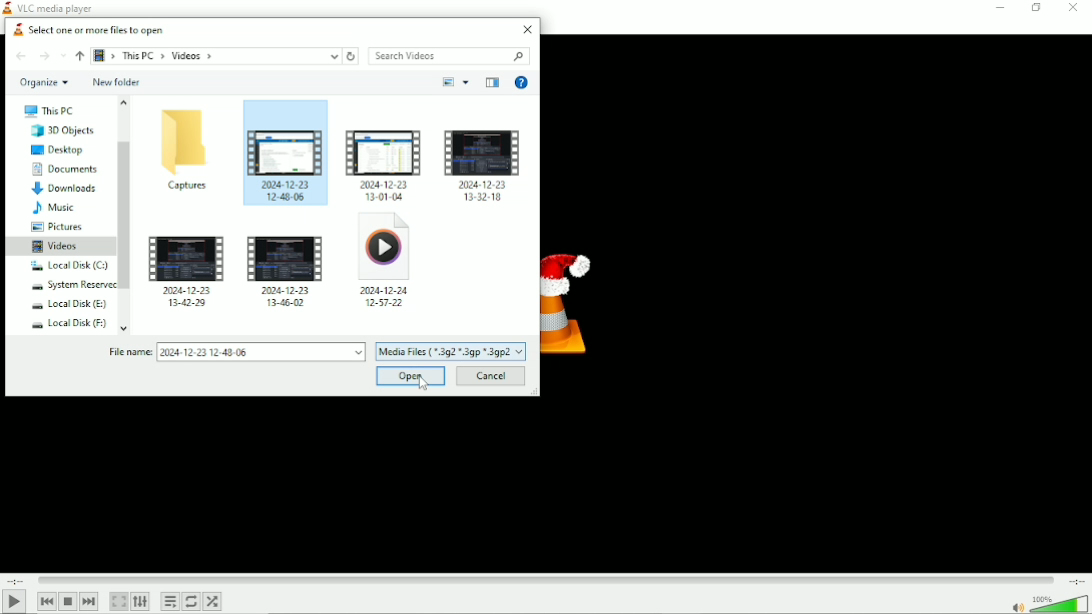  Describe the element at coordinates (55, 209) in the screenshot. I see `Music` at that location.